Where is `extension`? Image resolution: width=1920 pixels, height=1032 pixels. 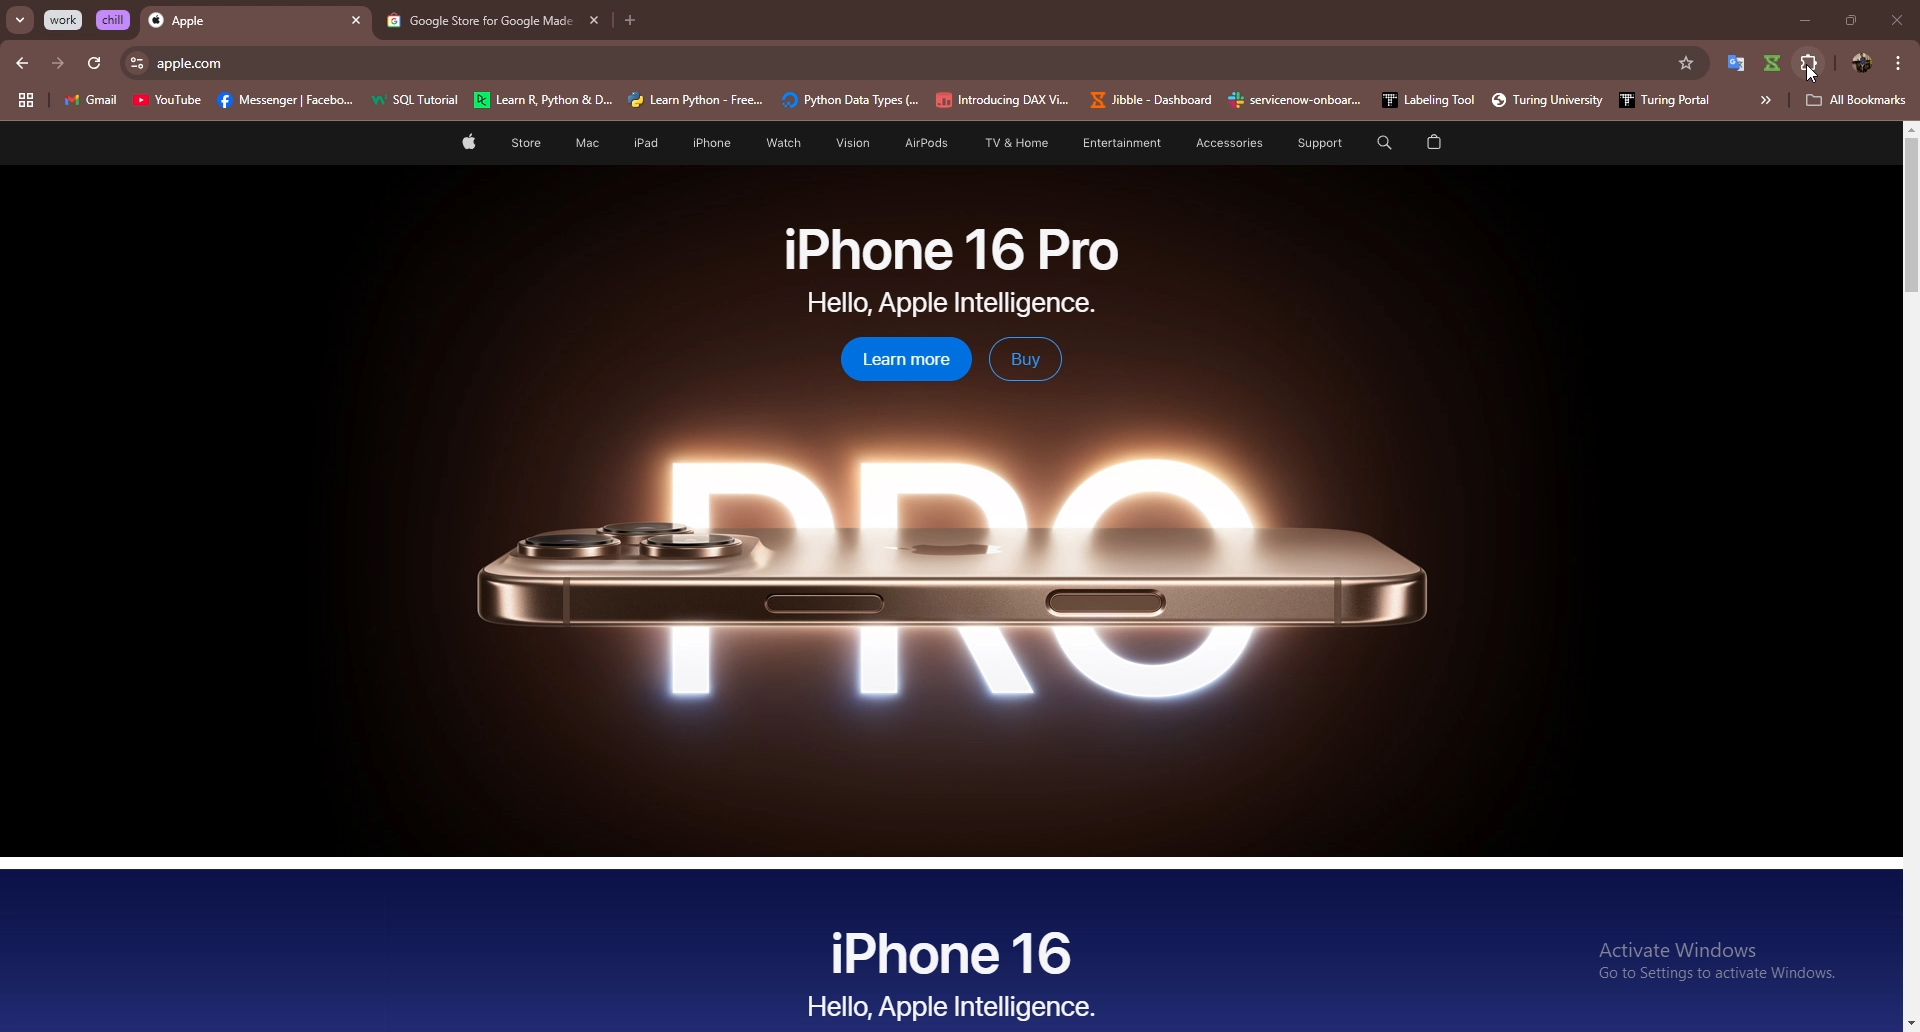
extension is located at coordinates (1811, 62).